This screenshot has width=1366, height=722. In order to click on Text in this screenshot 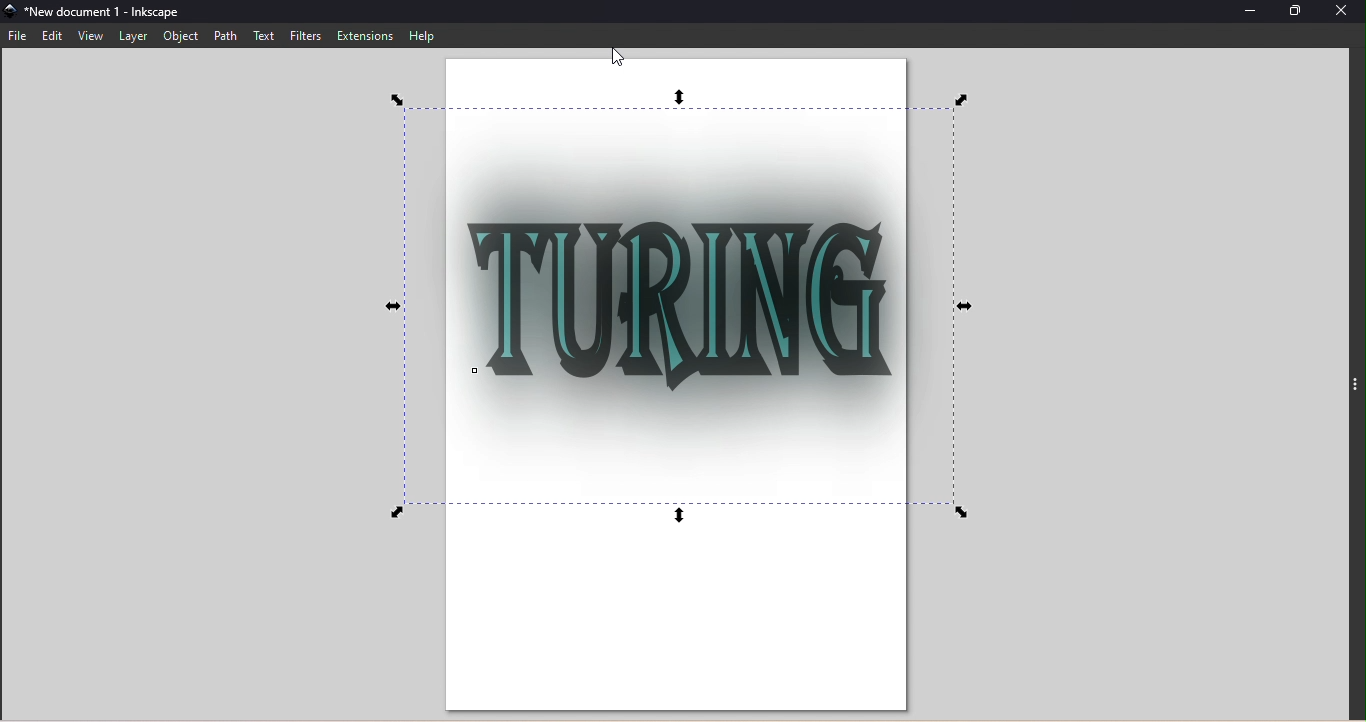, I will do `click(266, 36)`.